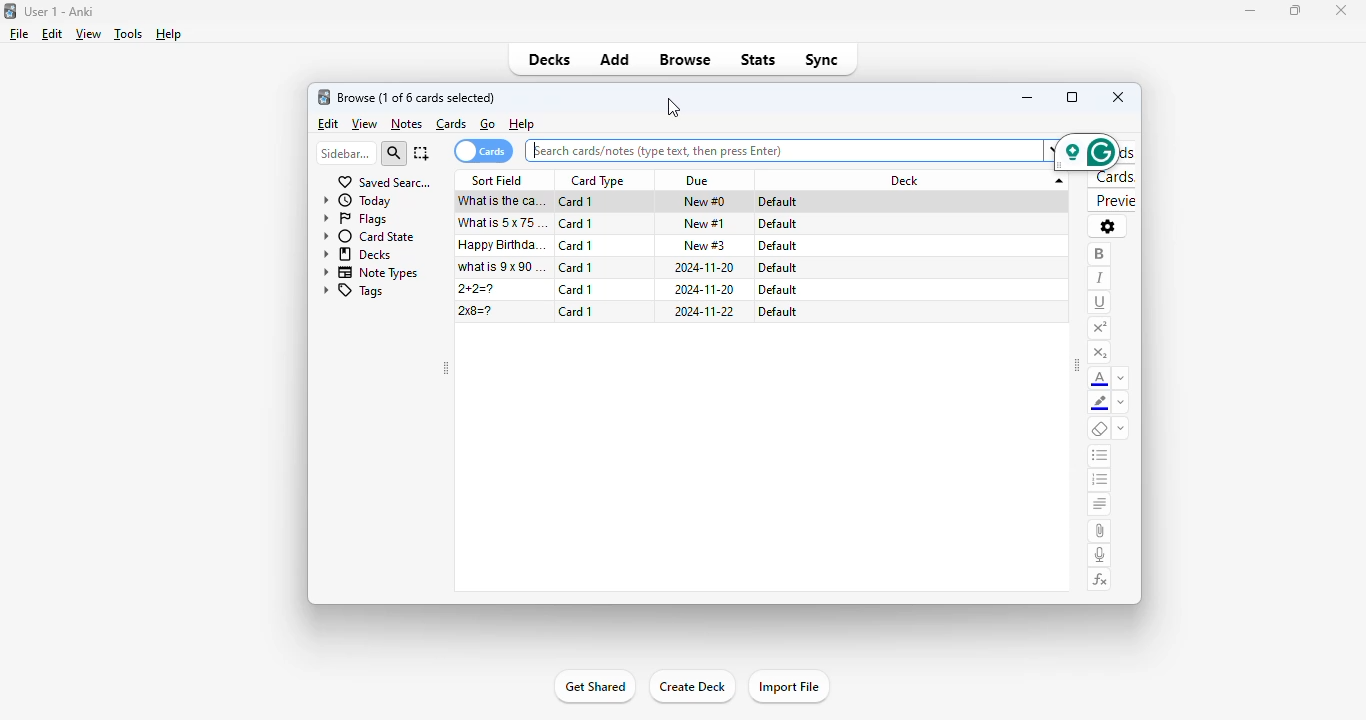 The width and height of the screenshot is (1366, 720). I want to click on help, so click(168, 34).